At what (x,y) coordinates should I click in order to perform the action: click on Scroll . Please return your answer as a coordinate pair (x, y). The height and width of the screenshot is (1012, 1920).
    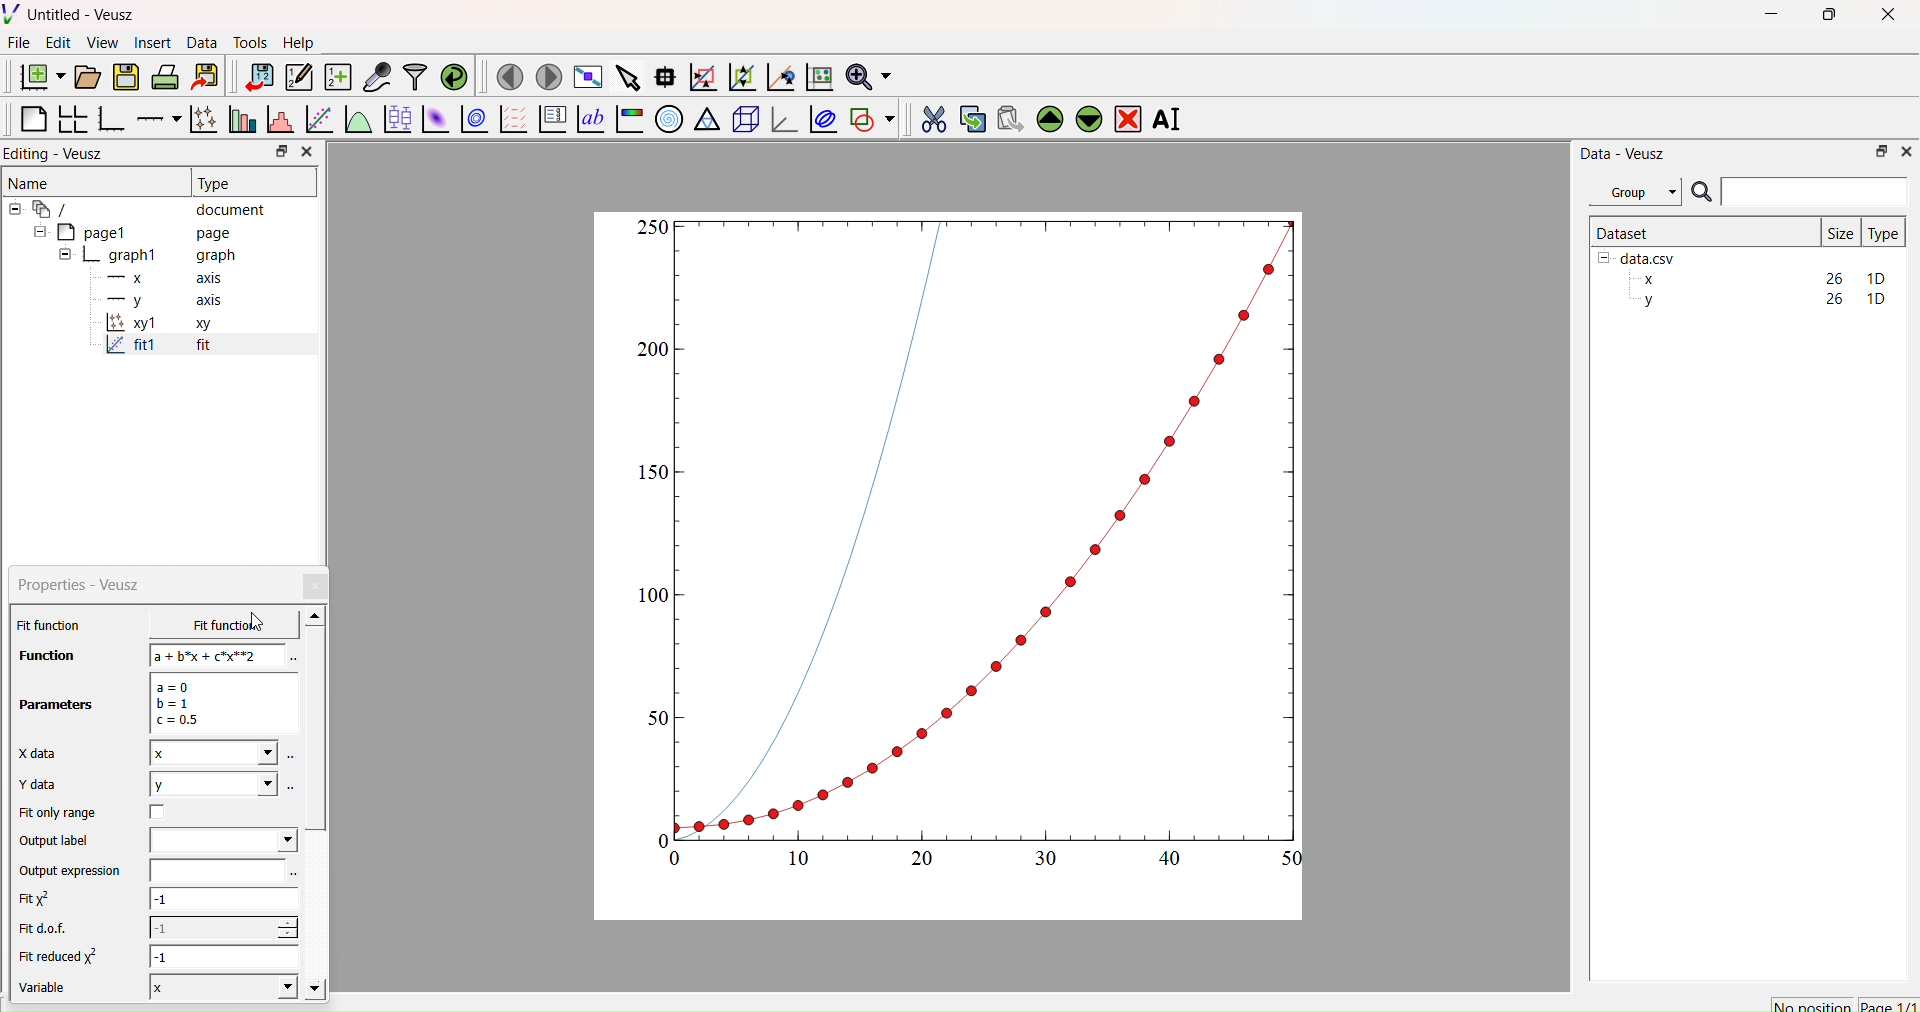
    Looking at the image, I should click on (316, 805).